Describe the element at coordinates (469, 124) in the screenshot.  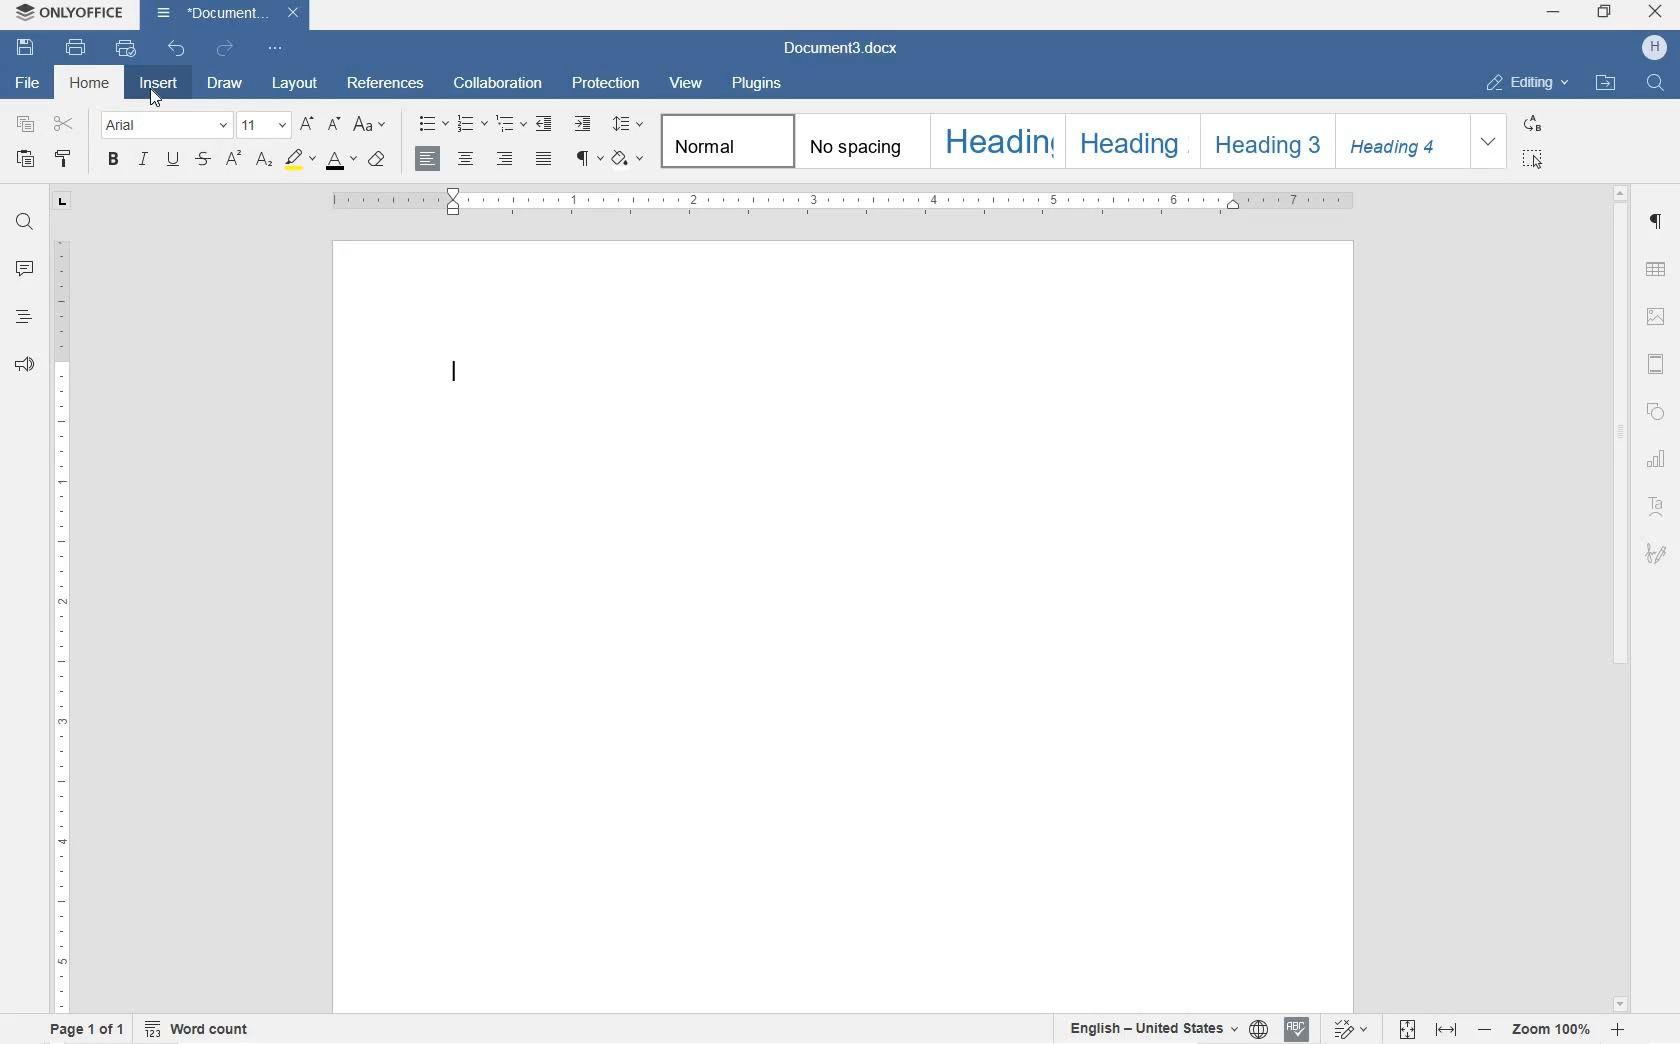
I see `NUMBERING` at that location.